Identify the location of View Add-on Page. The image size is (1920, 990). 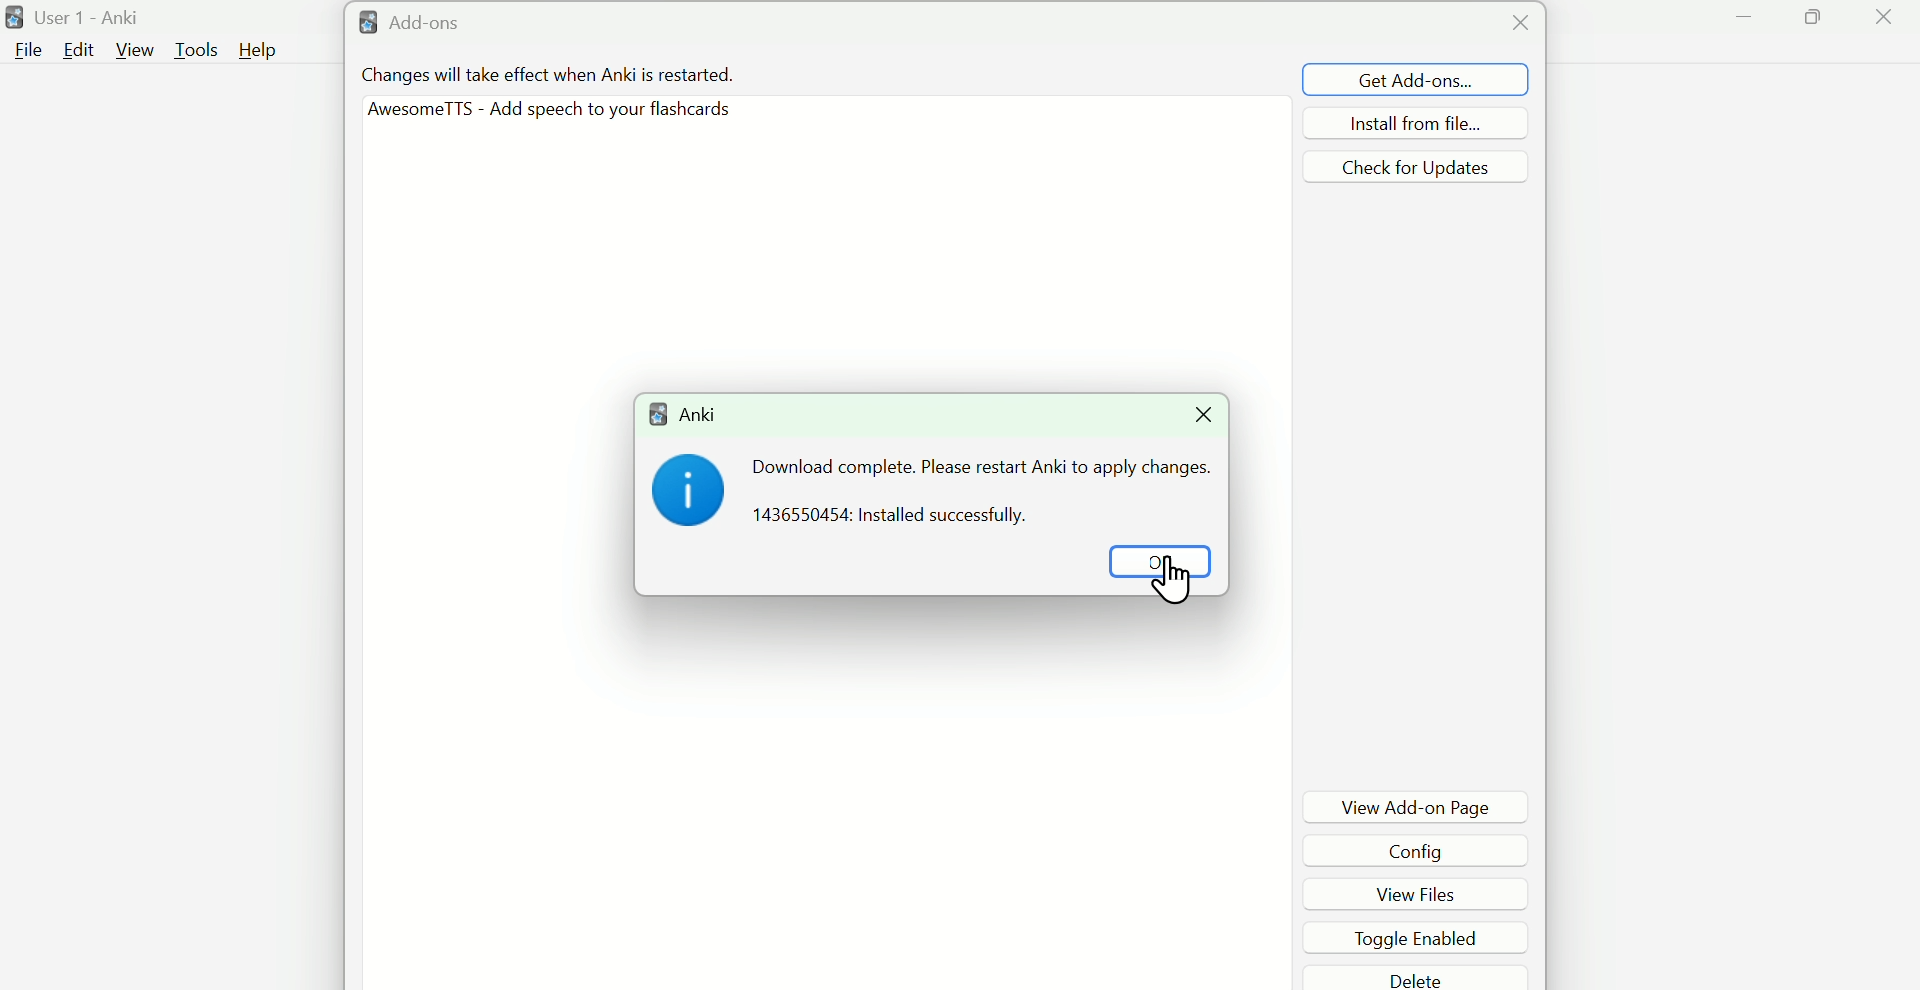
(1417, 806).